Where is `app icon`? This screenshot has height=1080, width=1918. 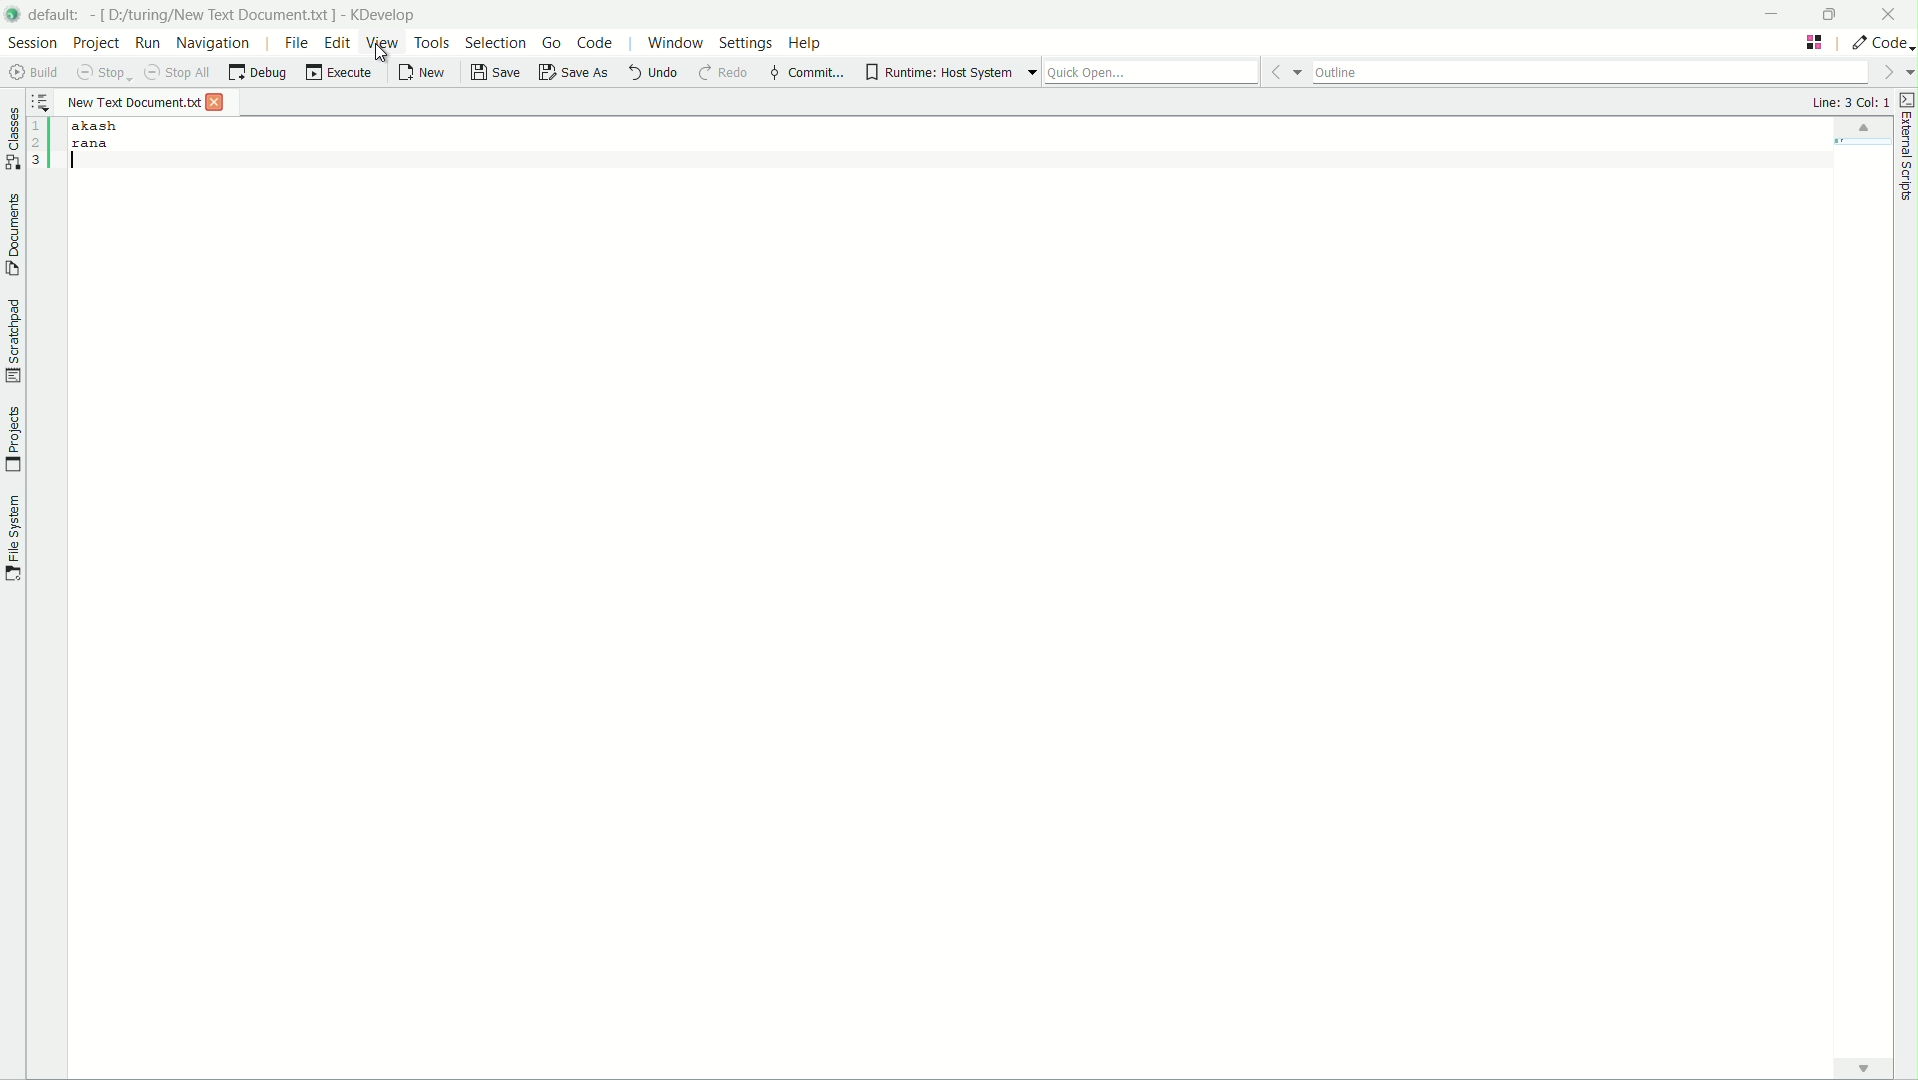 app icon is located at coordinates (13, 16).